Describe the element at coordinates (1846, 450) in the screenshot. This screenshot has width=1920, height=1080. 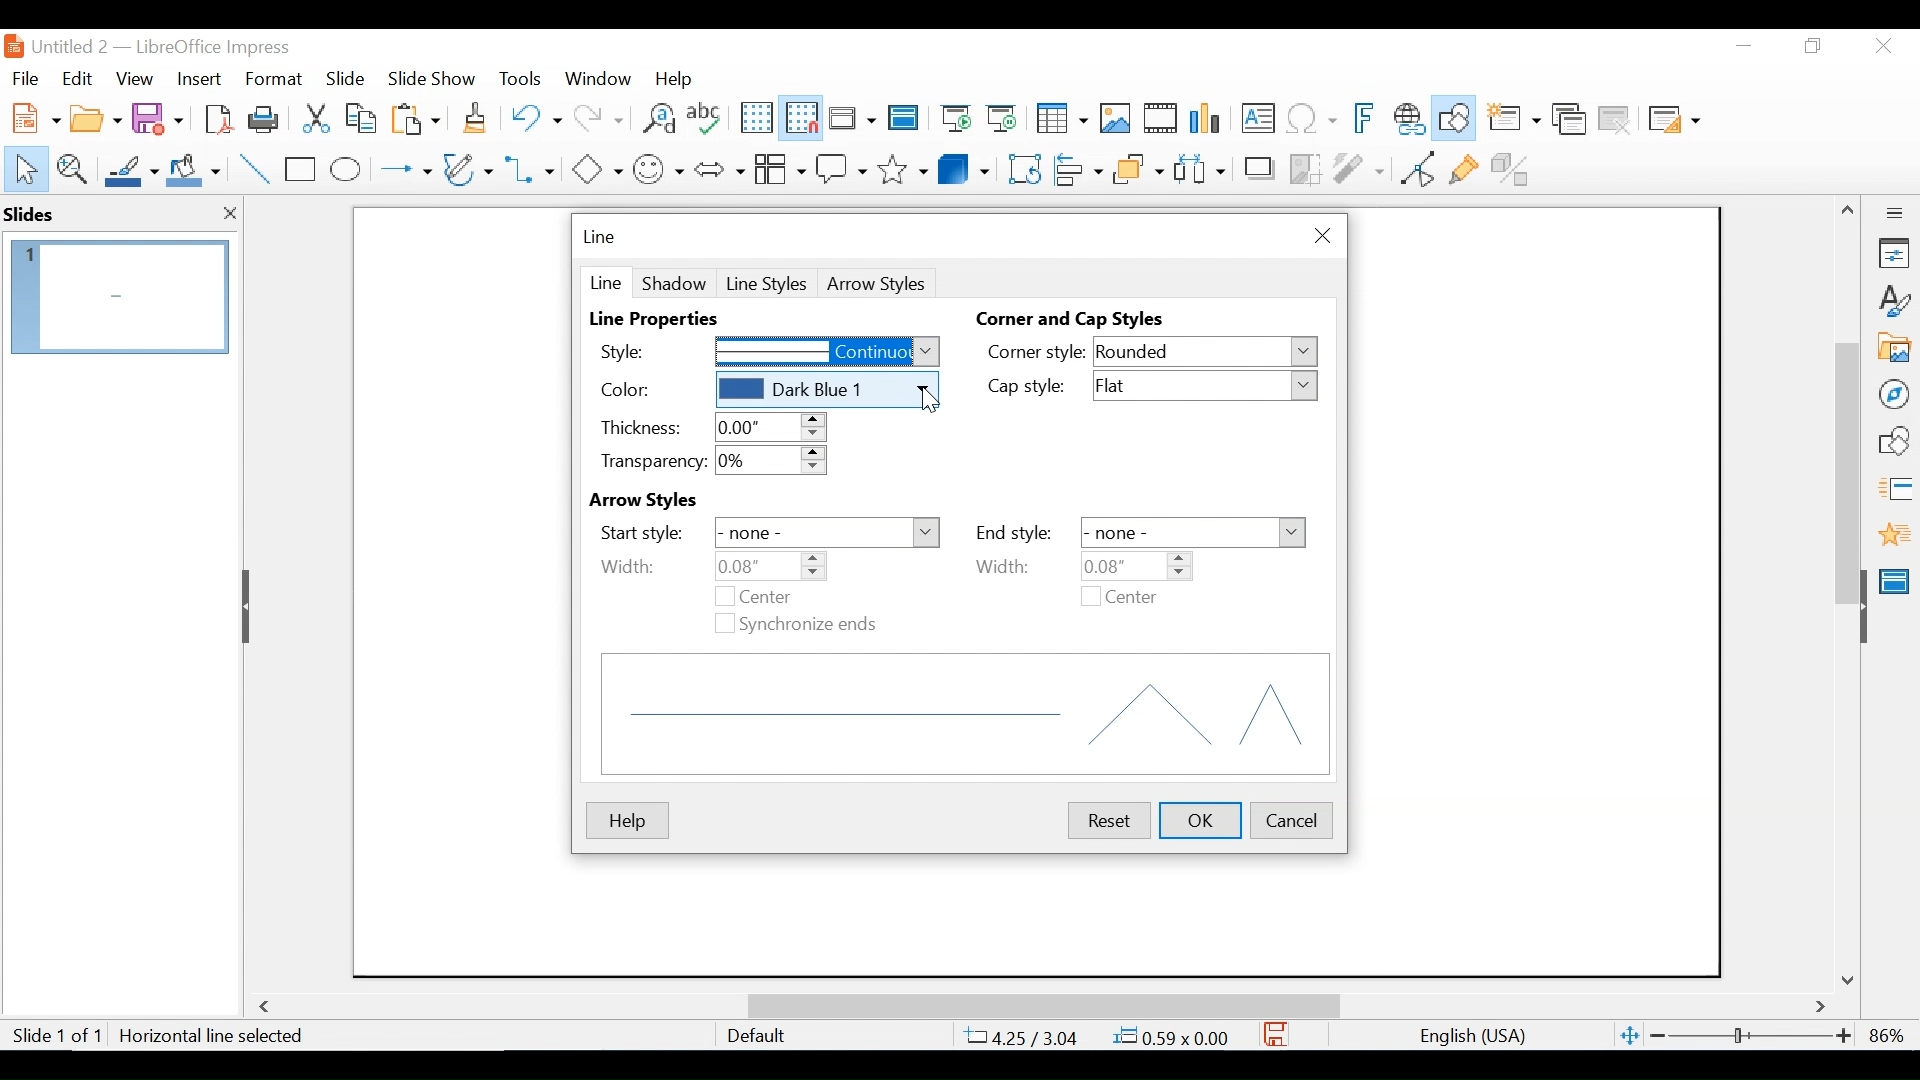
I see `Vertical Scrollbar` at that location.